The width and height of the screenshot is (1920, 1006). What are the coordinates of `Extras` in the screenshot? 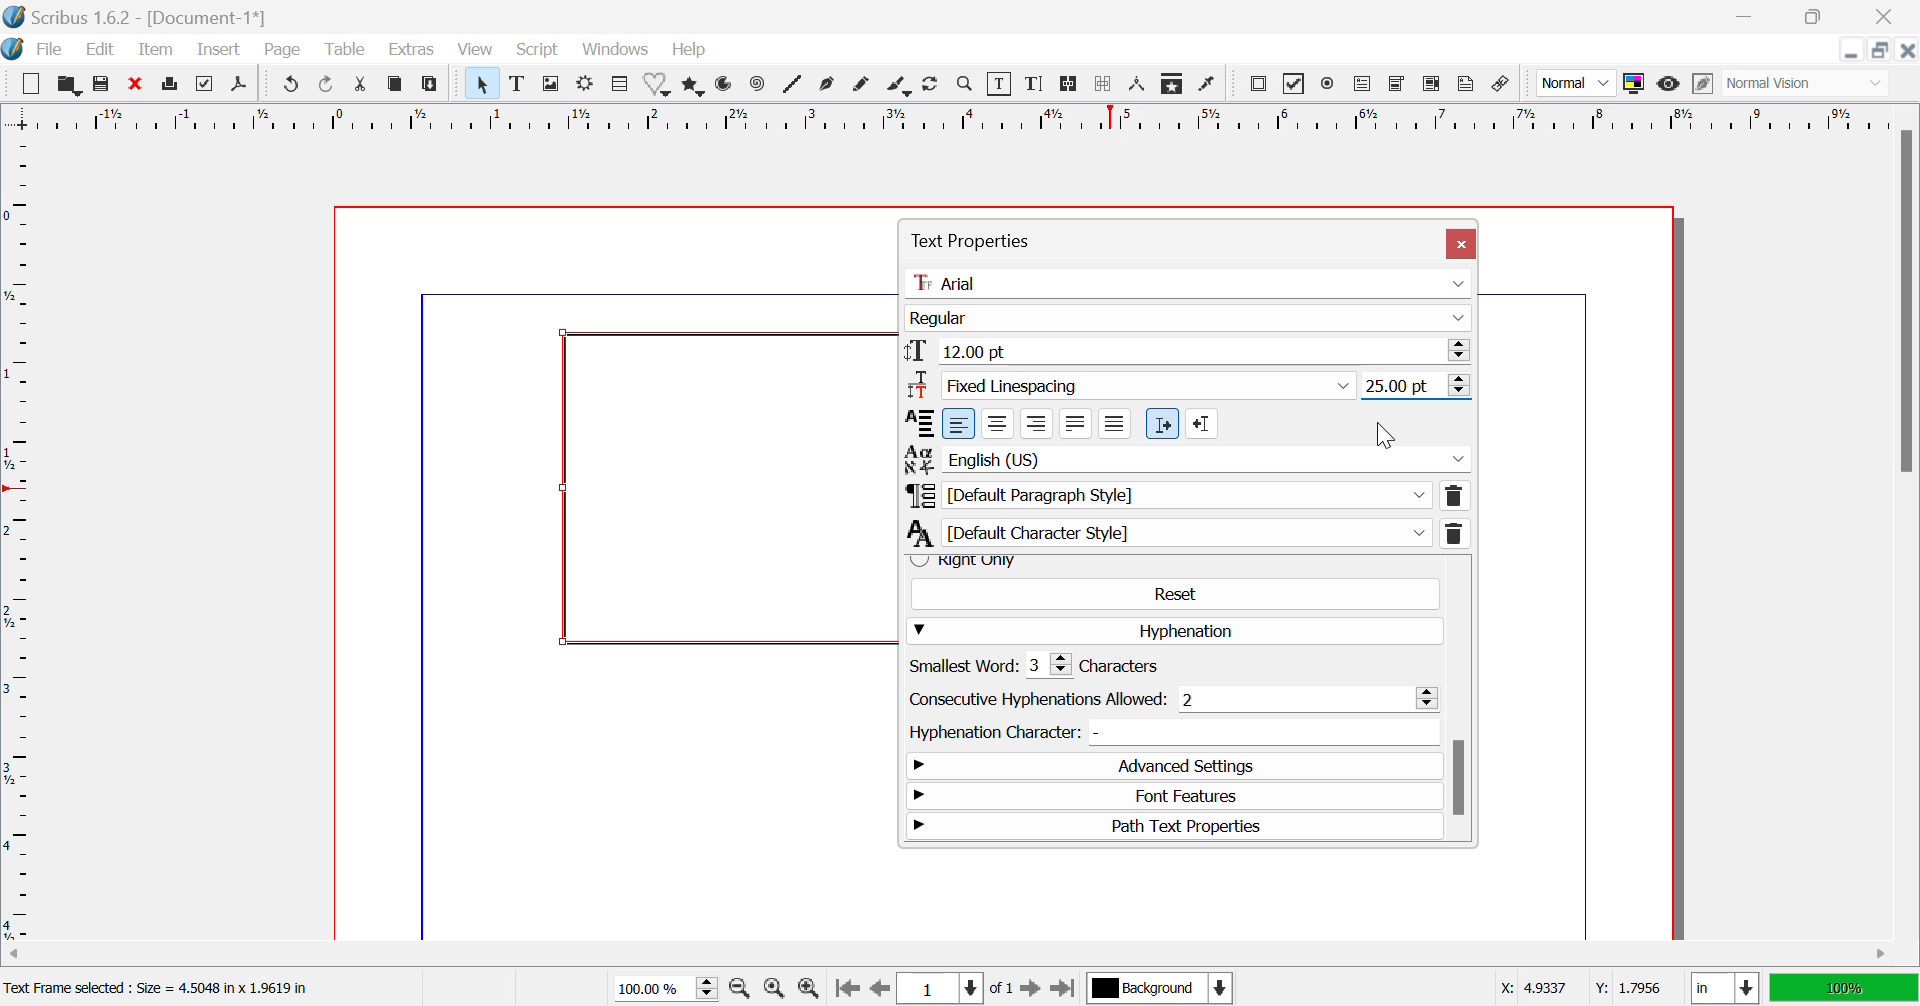 It's located at (410, 50).